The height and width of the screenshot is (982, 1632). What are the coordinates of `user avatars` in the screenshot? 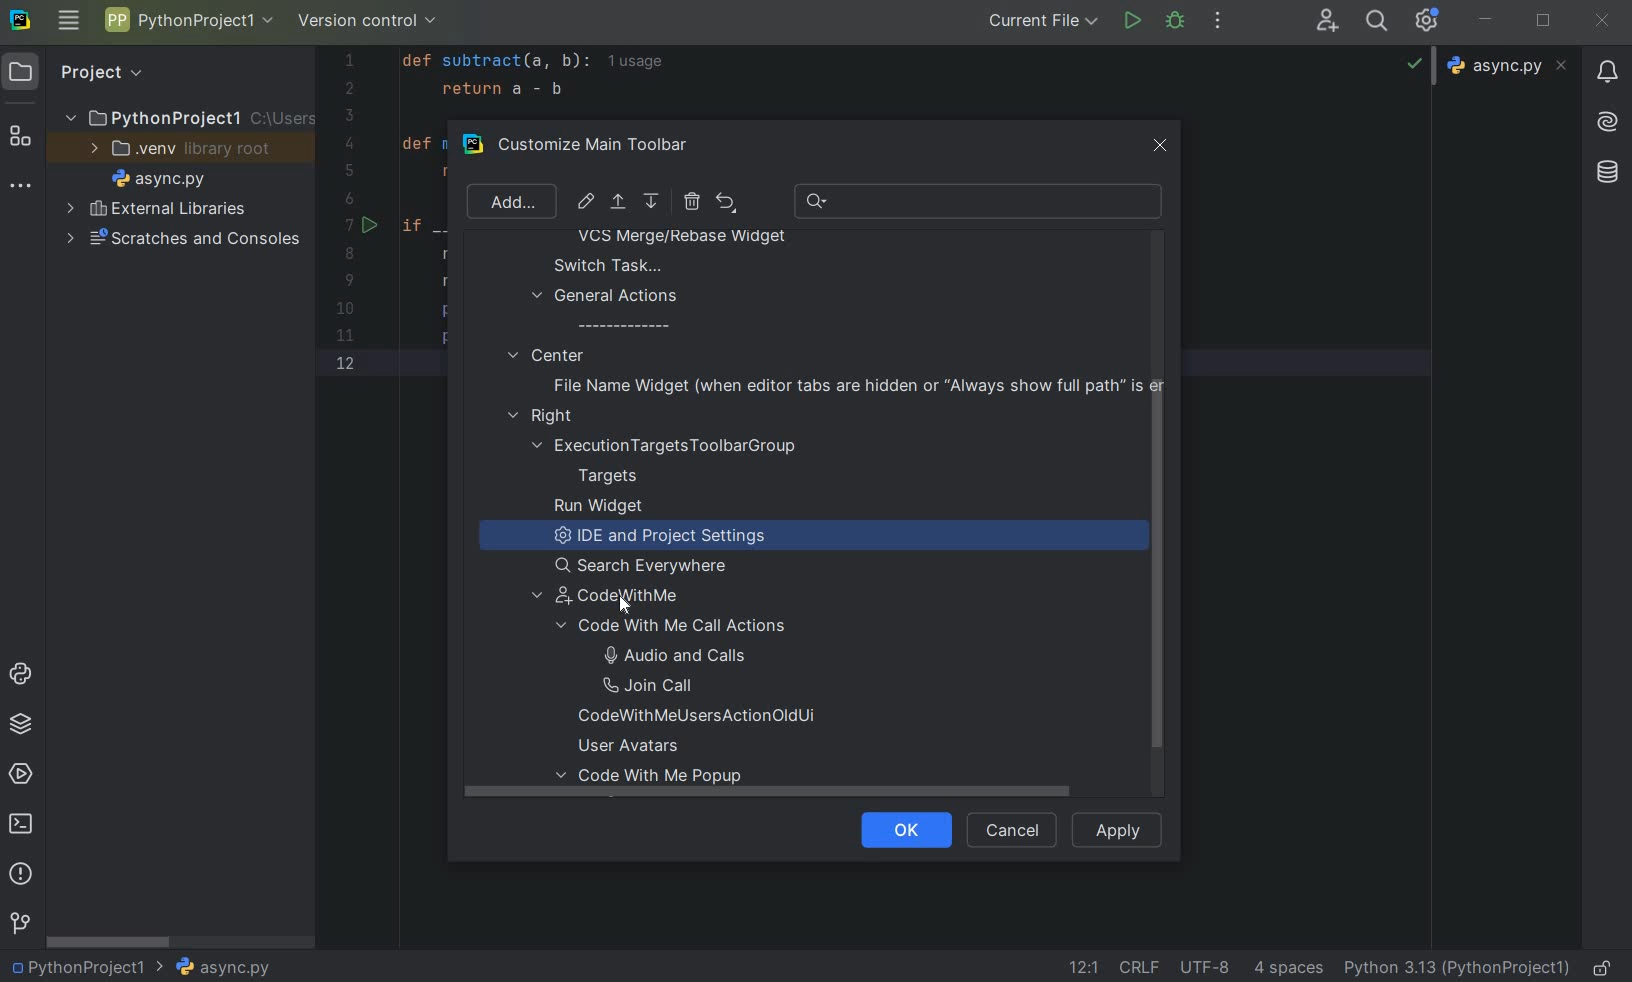 It's located at (637, 746).